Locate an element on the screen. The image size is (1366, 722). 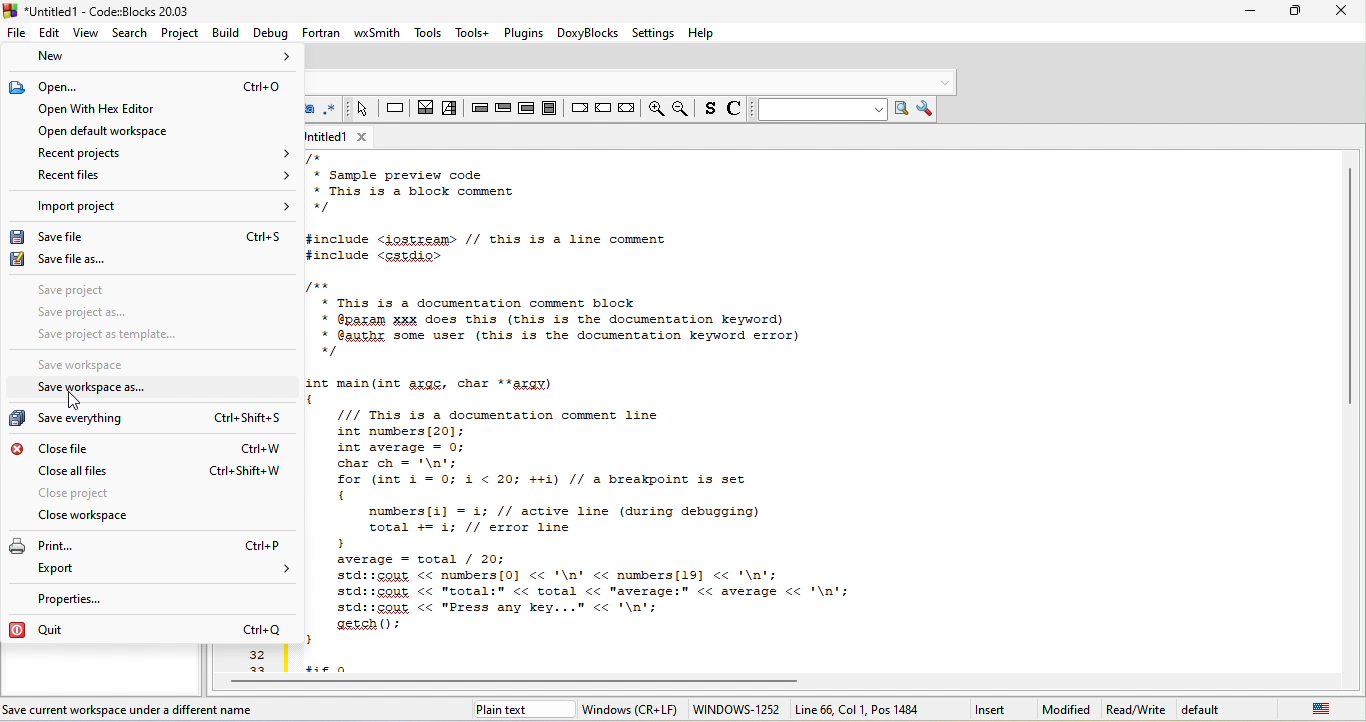
print is located at coordinates (148, 546).